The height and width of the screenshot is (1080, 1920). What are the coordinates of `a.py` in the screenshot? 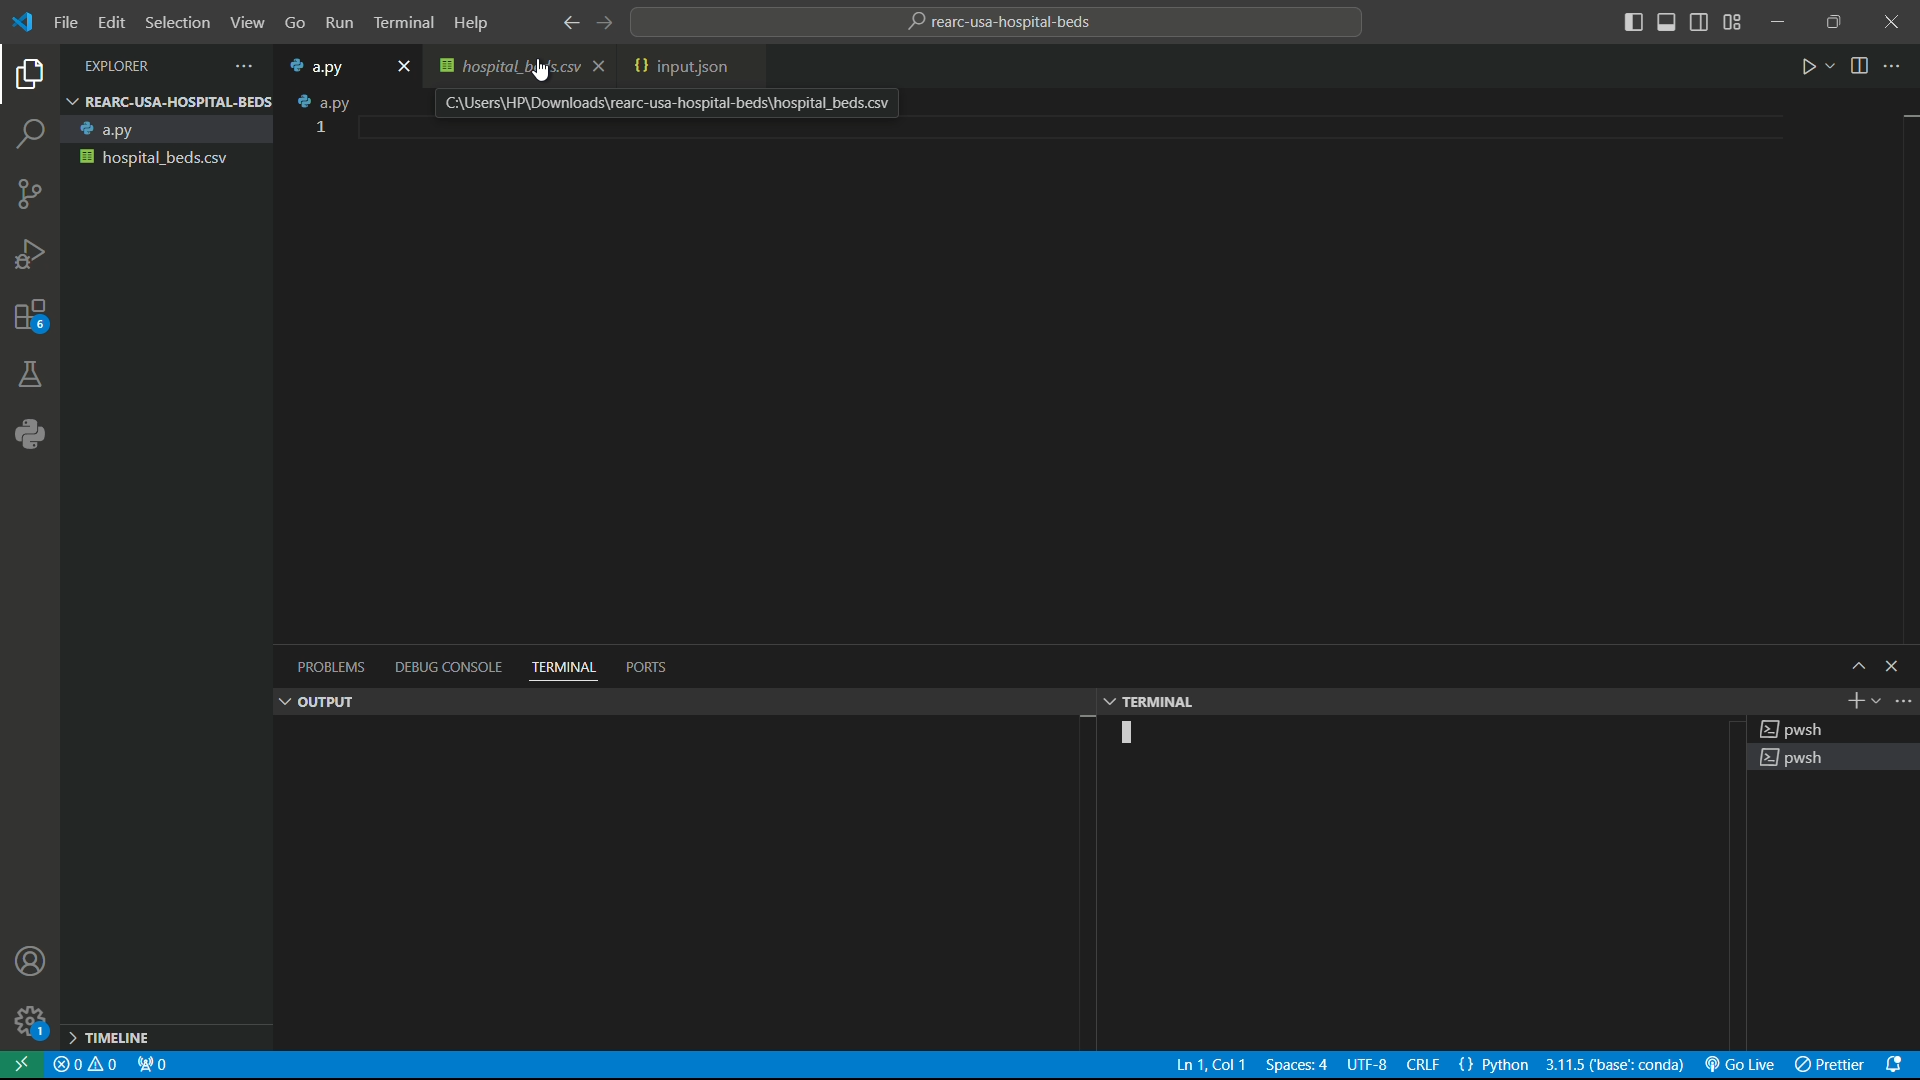 It's located at (326, 102).